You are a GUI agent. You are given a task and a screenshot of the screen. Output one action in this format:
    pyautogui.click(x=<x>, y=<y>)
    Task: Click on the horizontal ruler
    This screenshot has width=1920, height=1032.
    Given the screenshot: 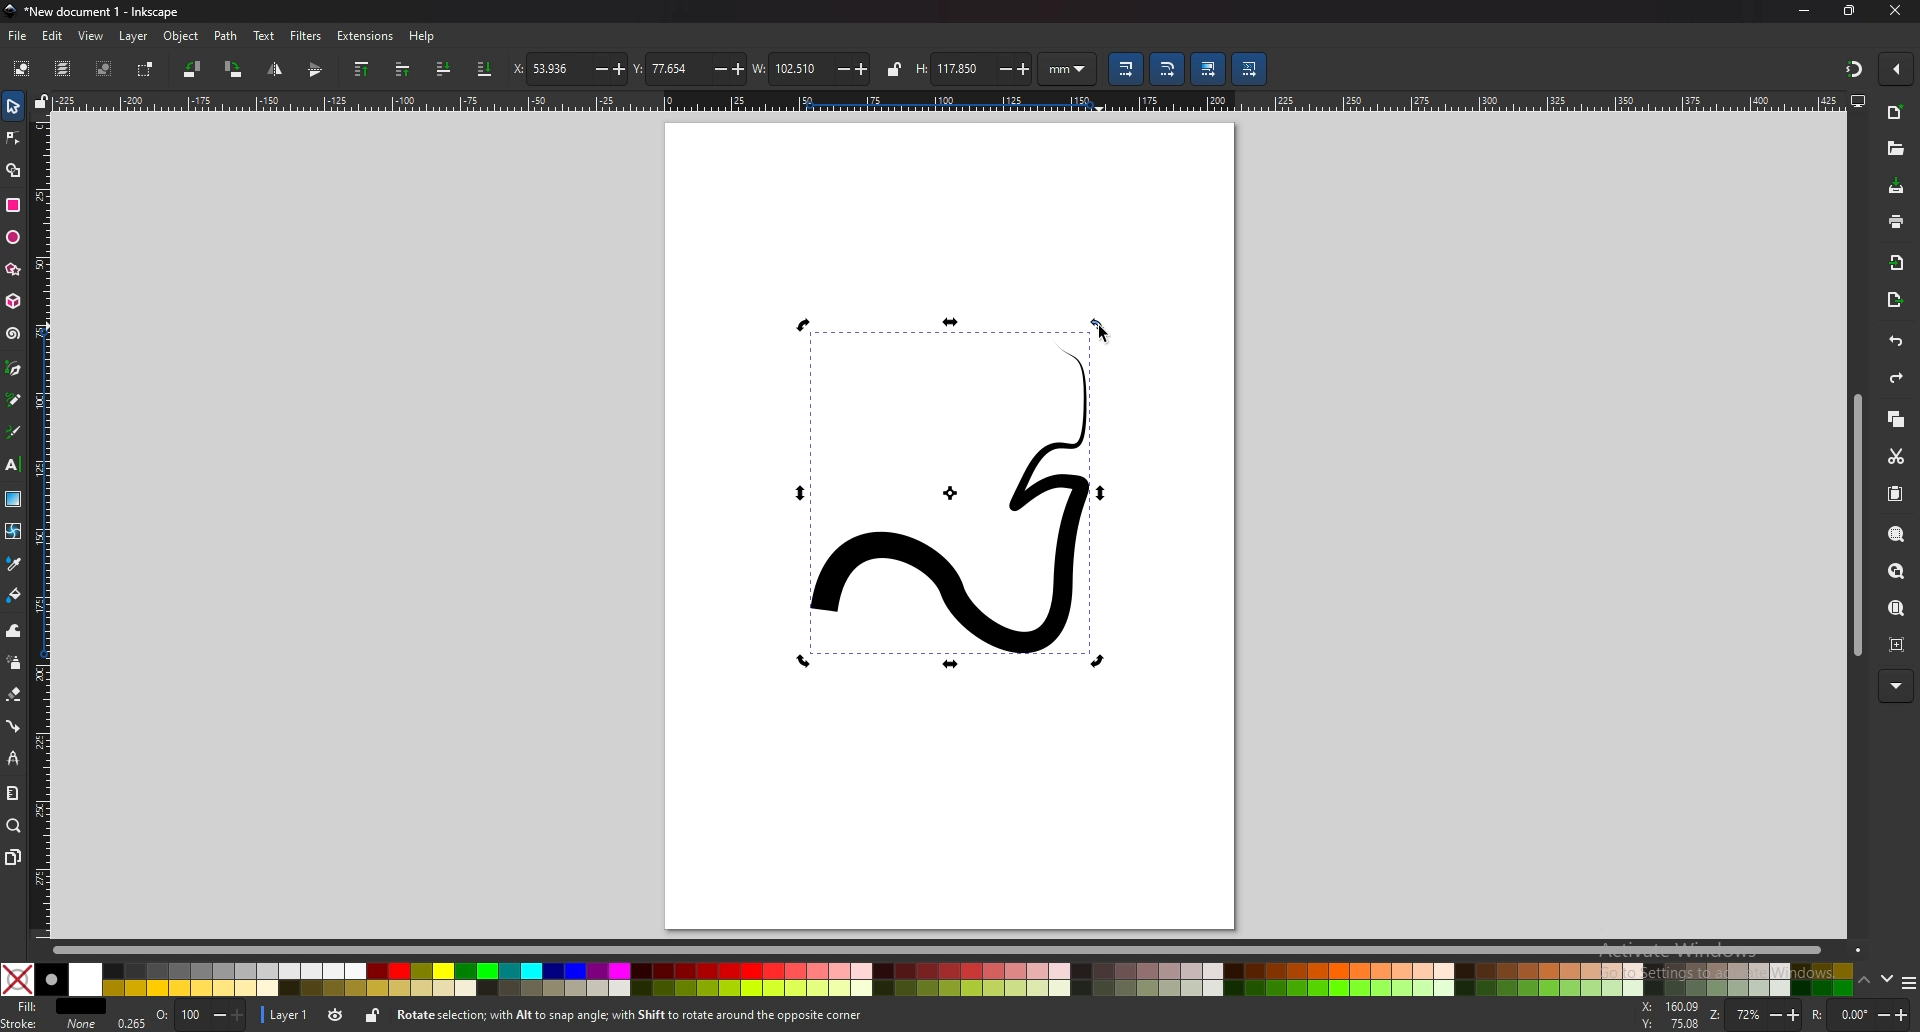 What is the action you would take?
    pyautogui.click(x=952, y=101)
    